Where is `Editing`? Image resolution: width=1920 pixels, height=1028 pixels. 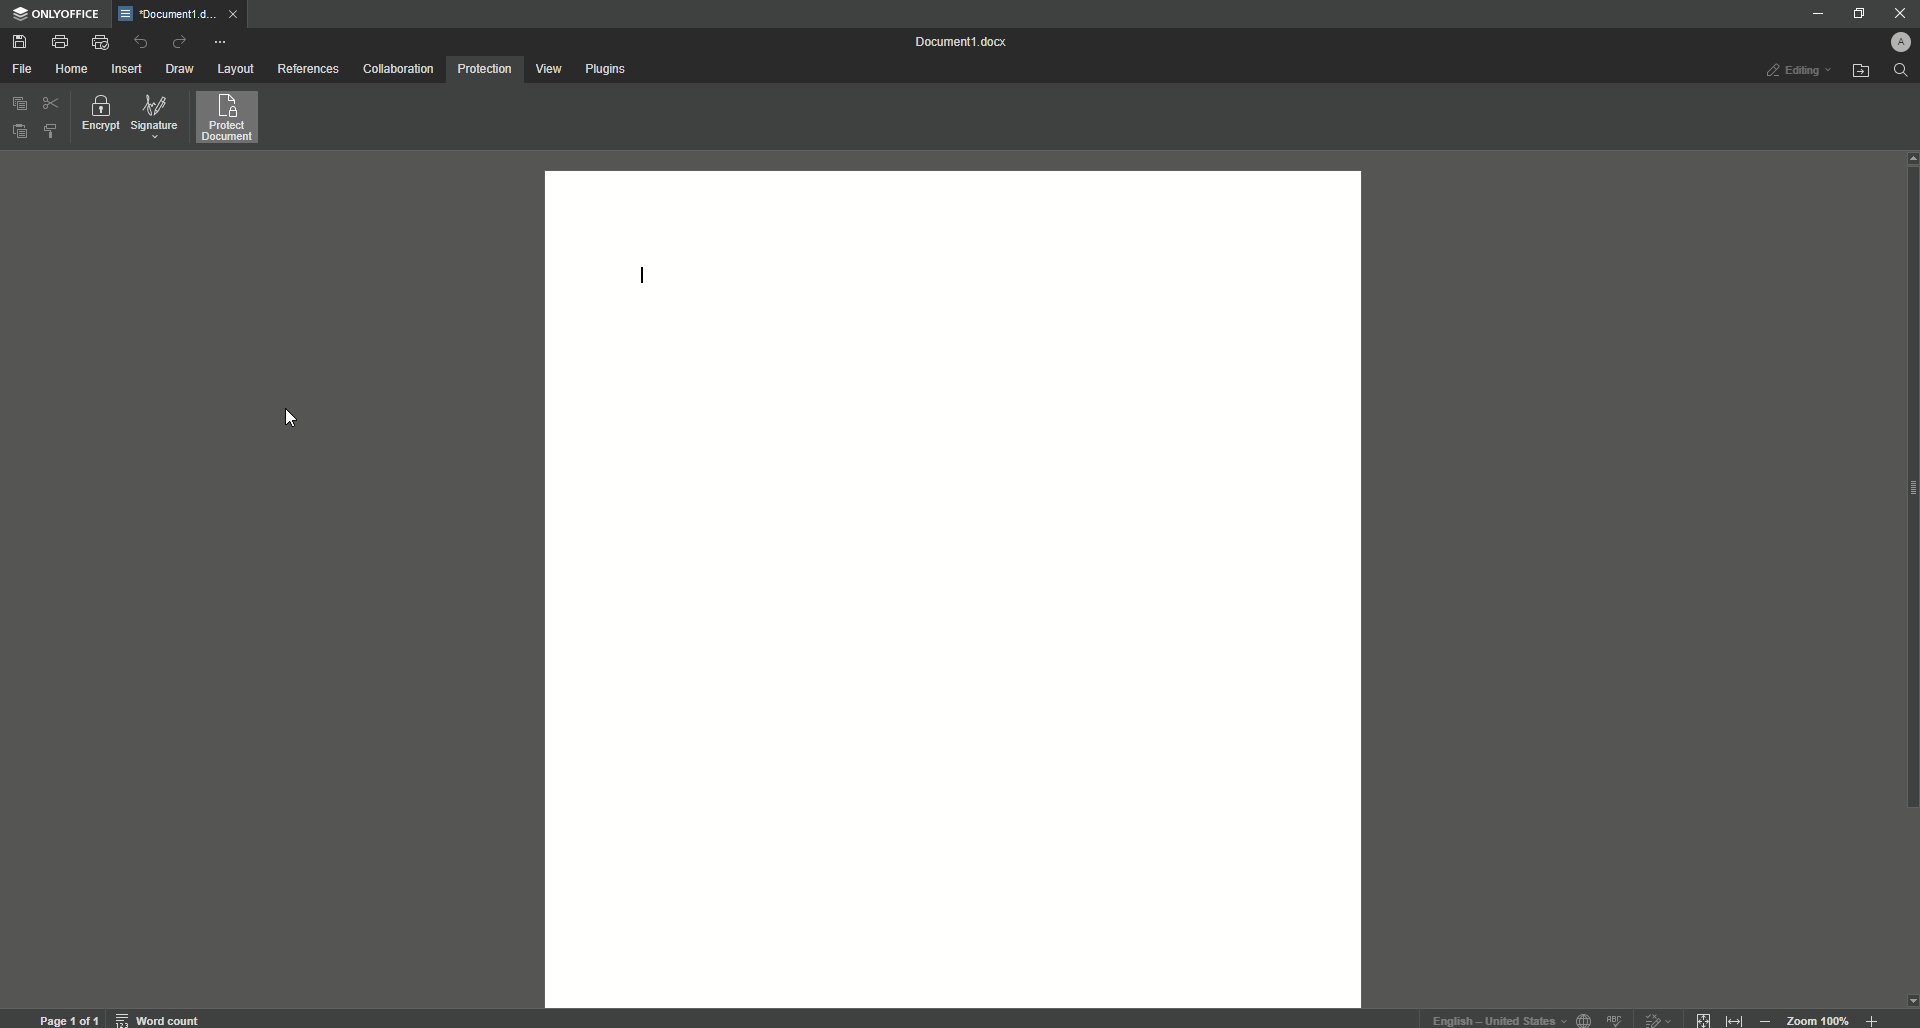
Editing is located at coordinates (1790, 71).